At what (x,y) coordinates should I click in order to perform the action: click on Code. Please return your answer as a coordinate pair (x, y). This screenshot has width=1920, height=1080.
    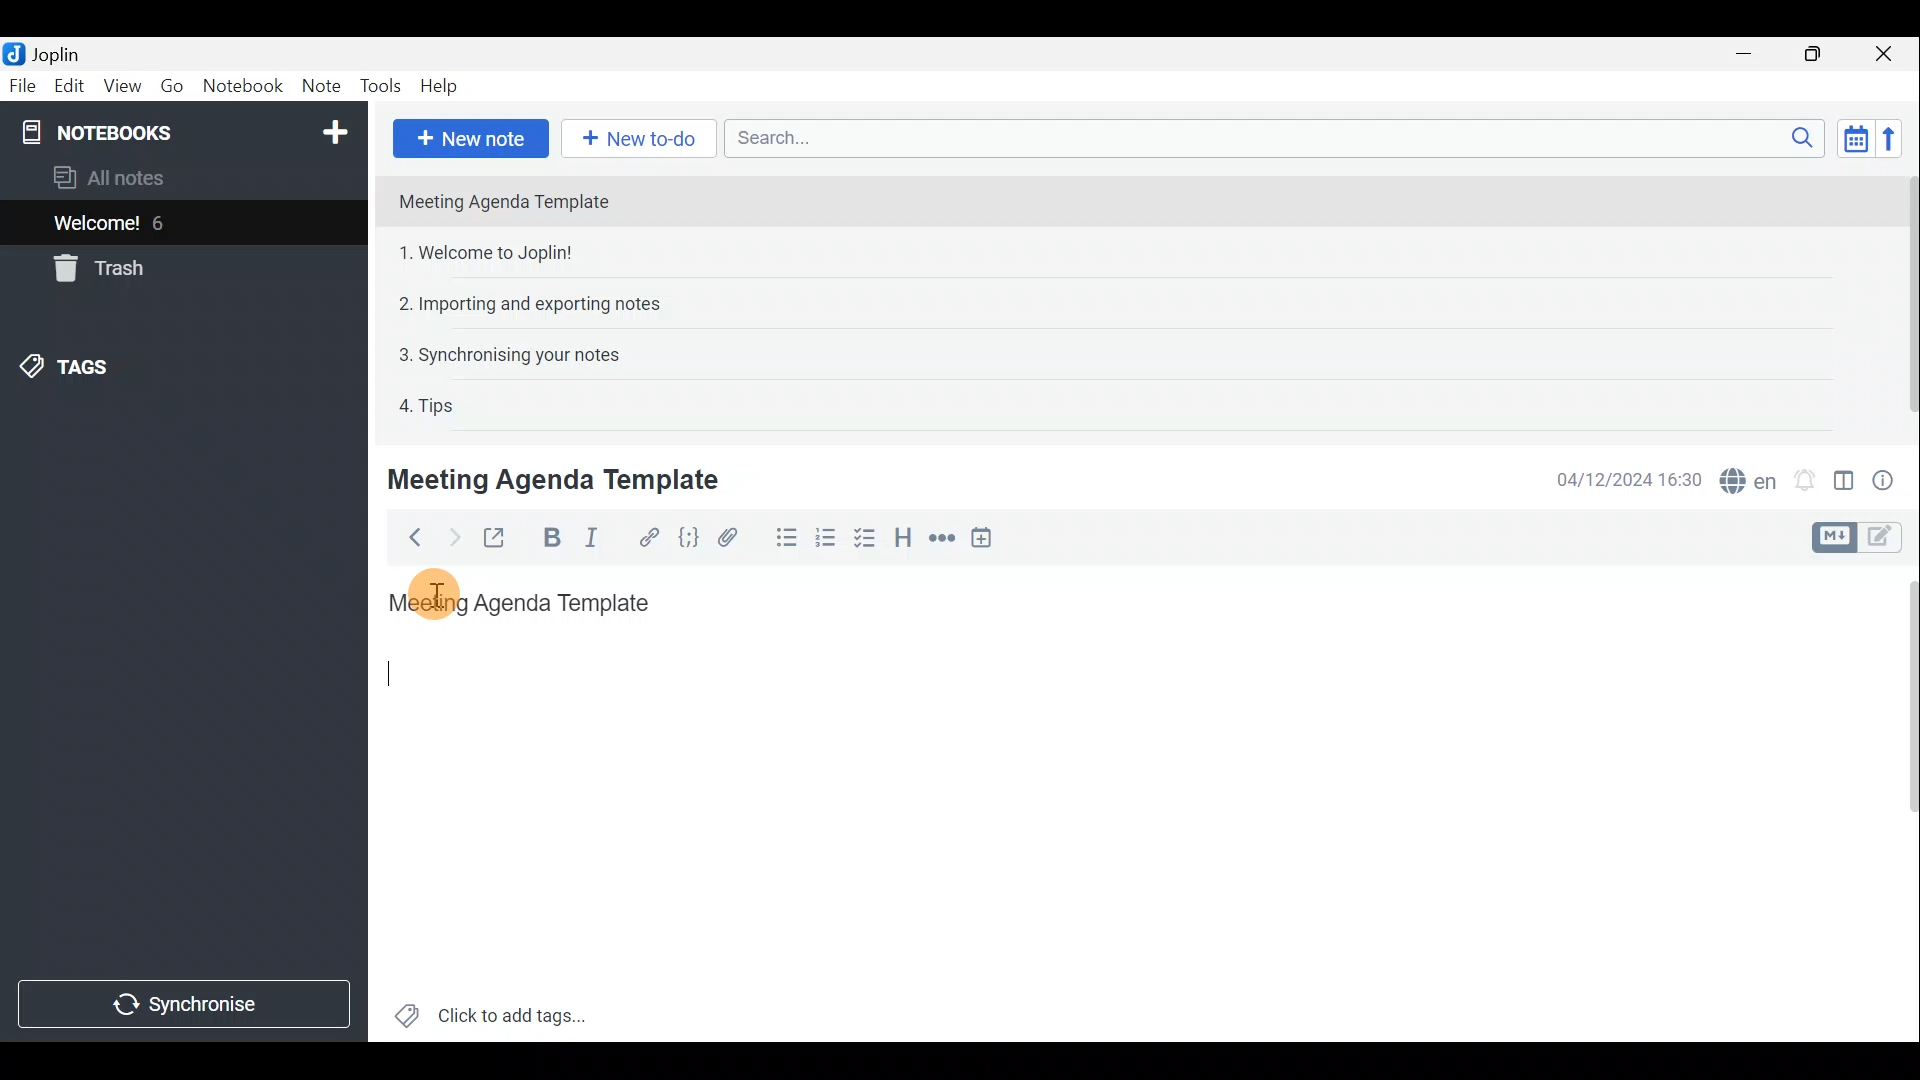
    Looking at the image, I should click on (691, 541).